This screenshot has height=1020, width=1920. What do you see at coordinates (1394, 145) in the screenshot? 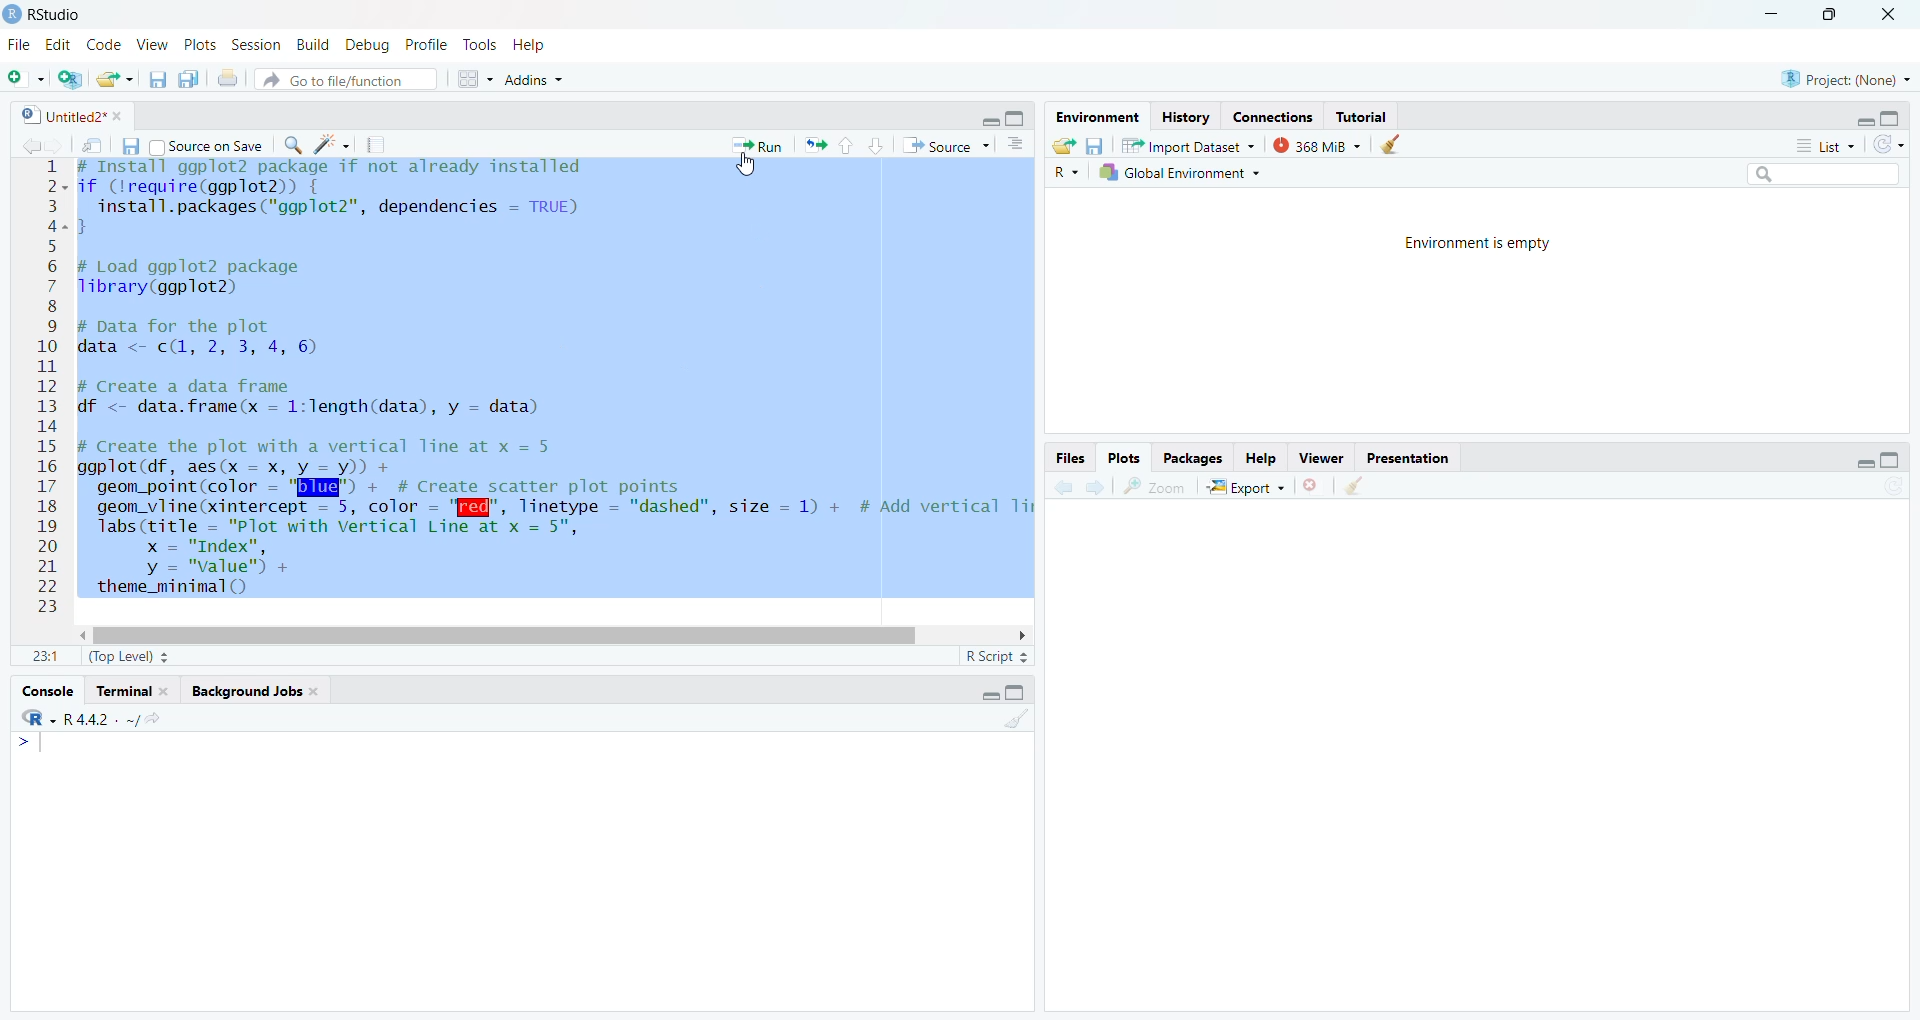
I see `clear` at bounding box center [1394, 145].